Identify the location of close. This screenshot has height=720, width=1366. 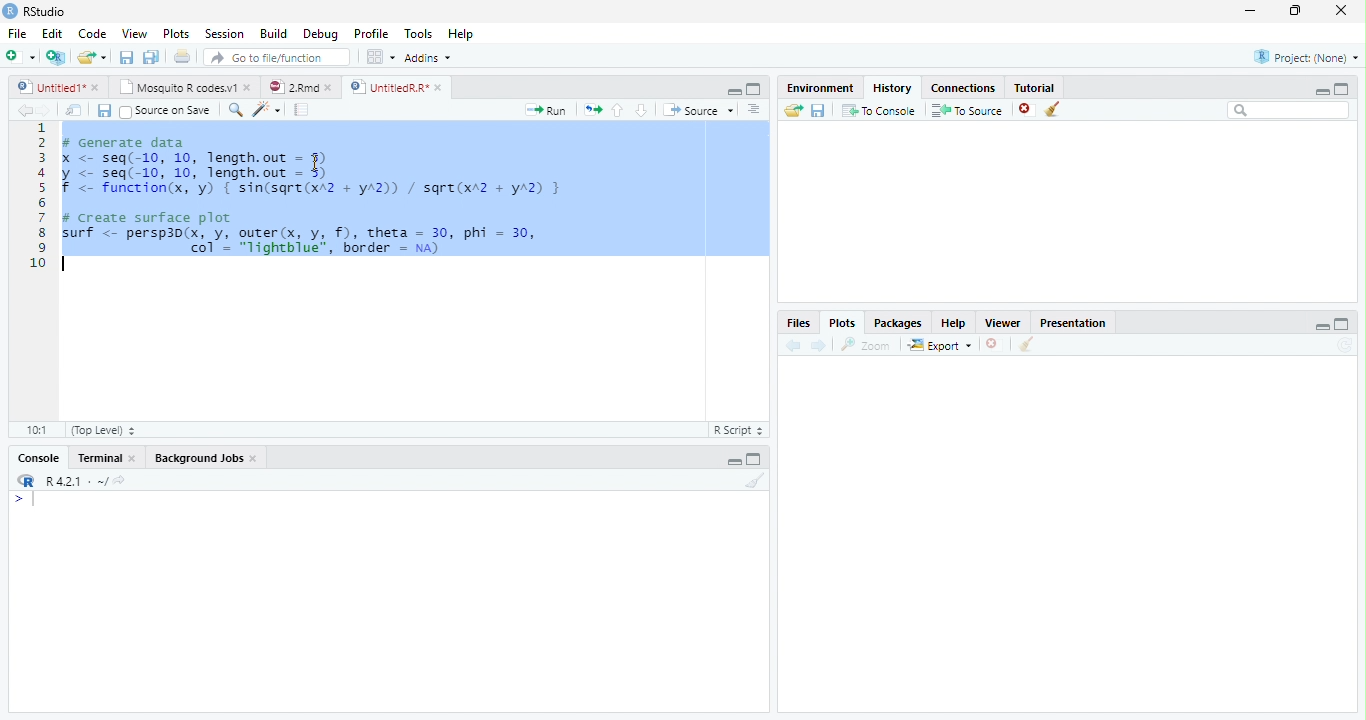
(248, 87).